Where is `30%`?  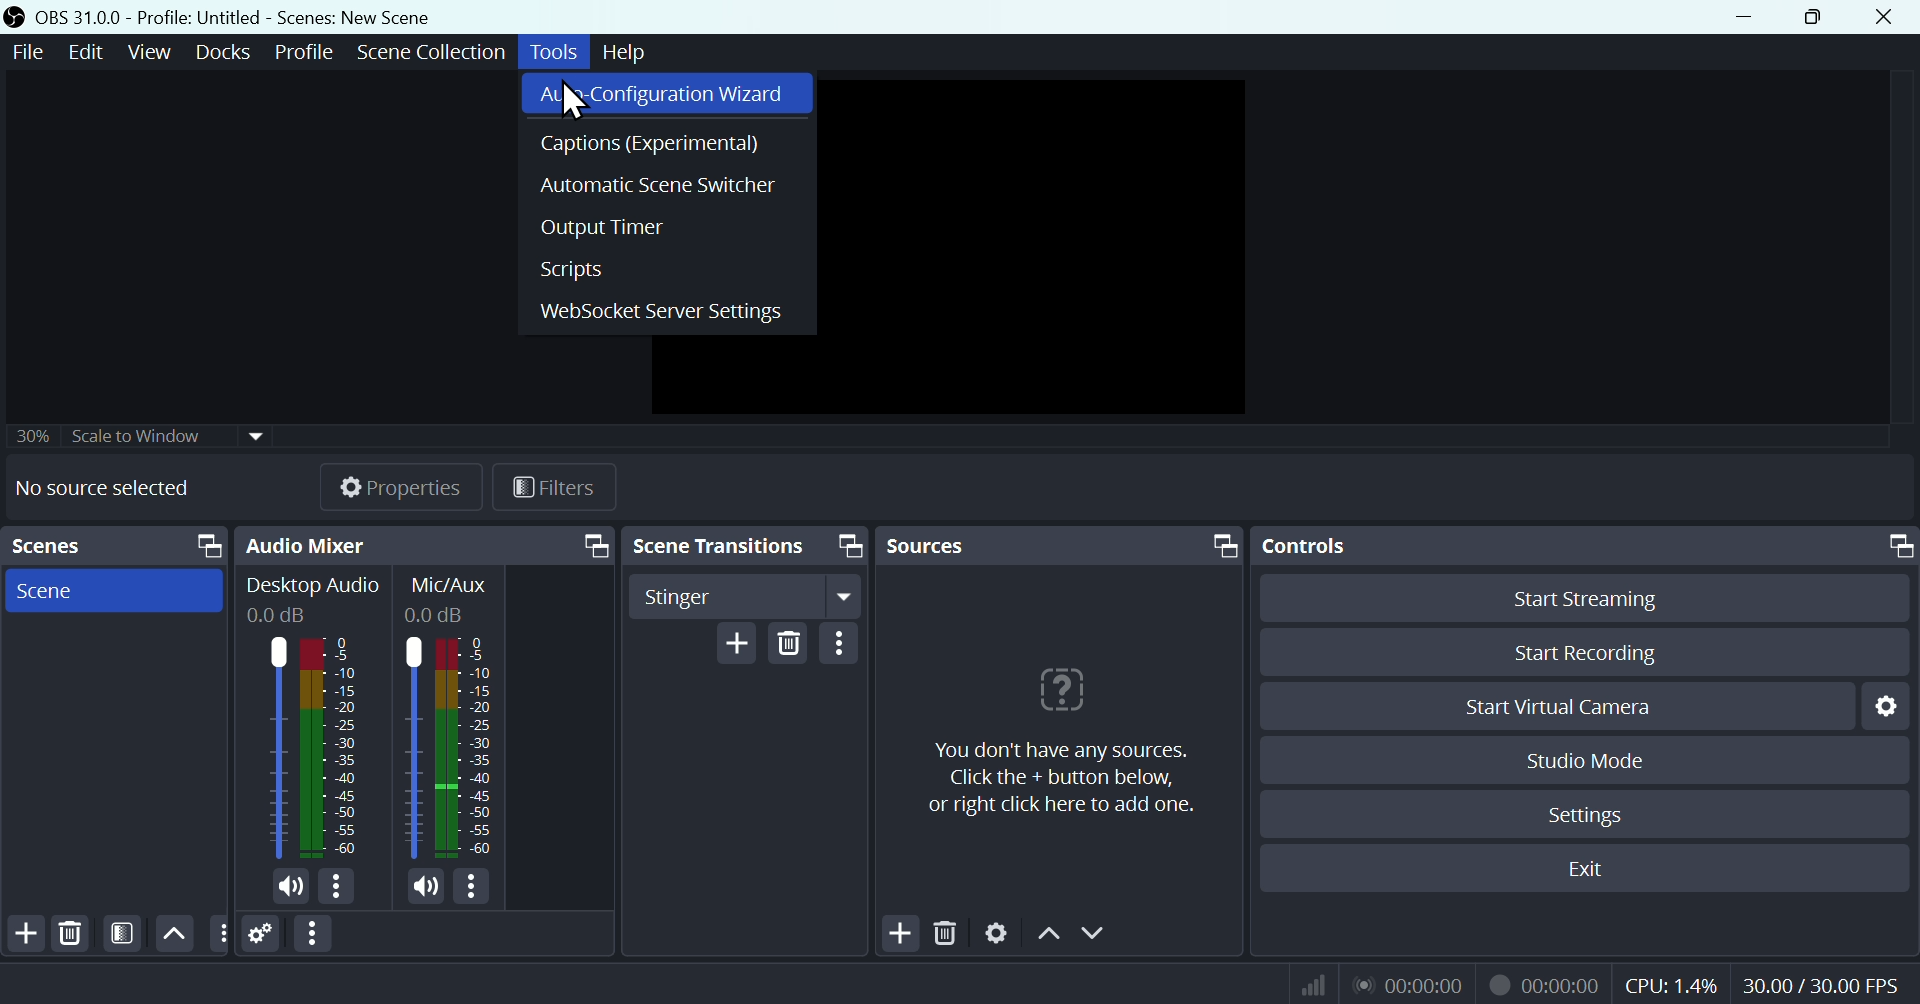
30% is located at coordinates (29, 435).